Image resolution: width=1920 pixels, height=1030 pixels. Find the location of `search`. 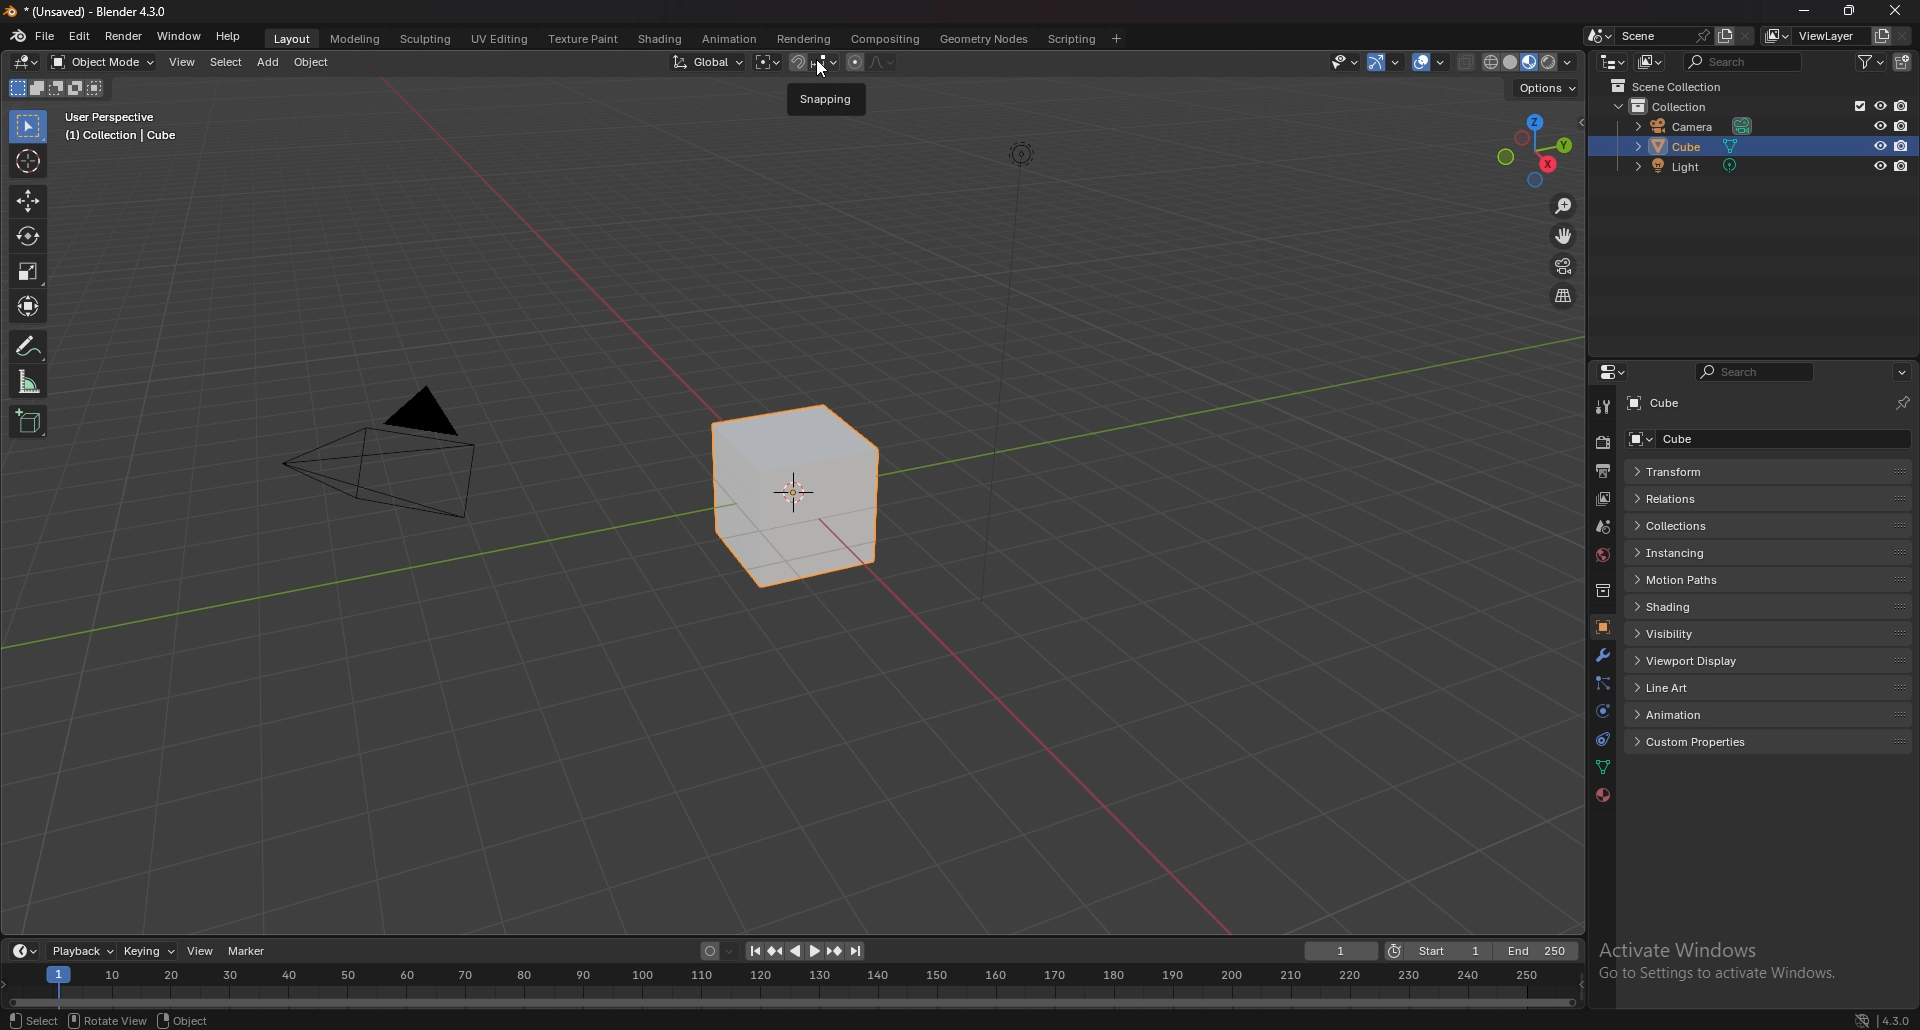

search is located at coordinates (1757, 372).